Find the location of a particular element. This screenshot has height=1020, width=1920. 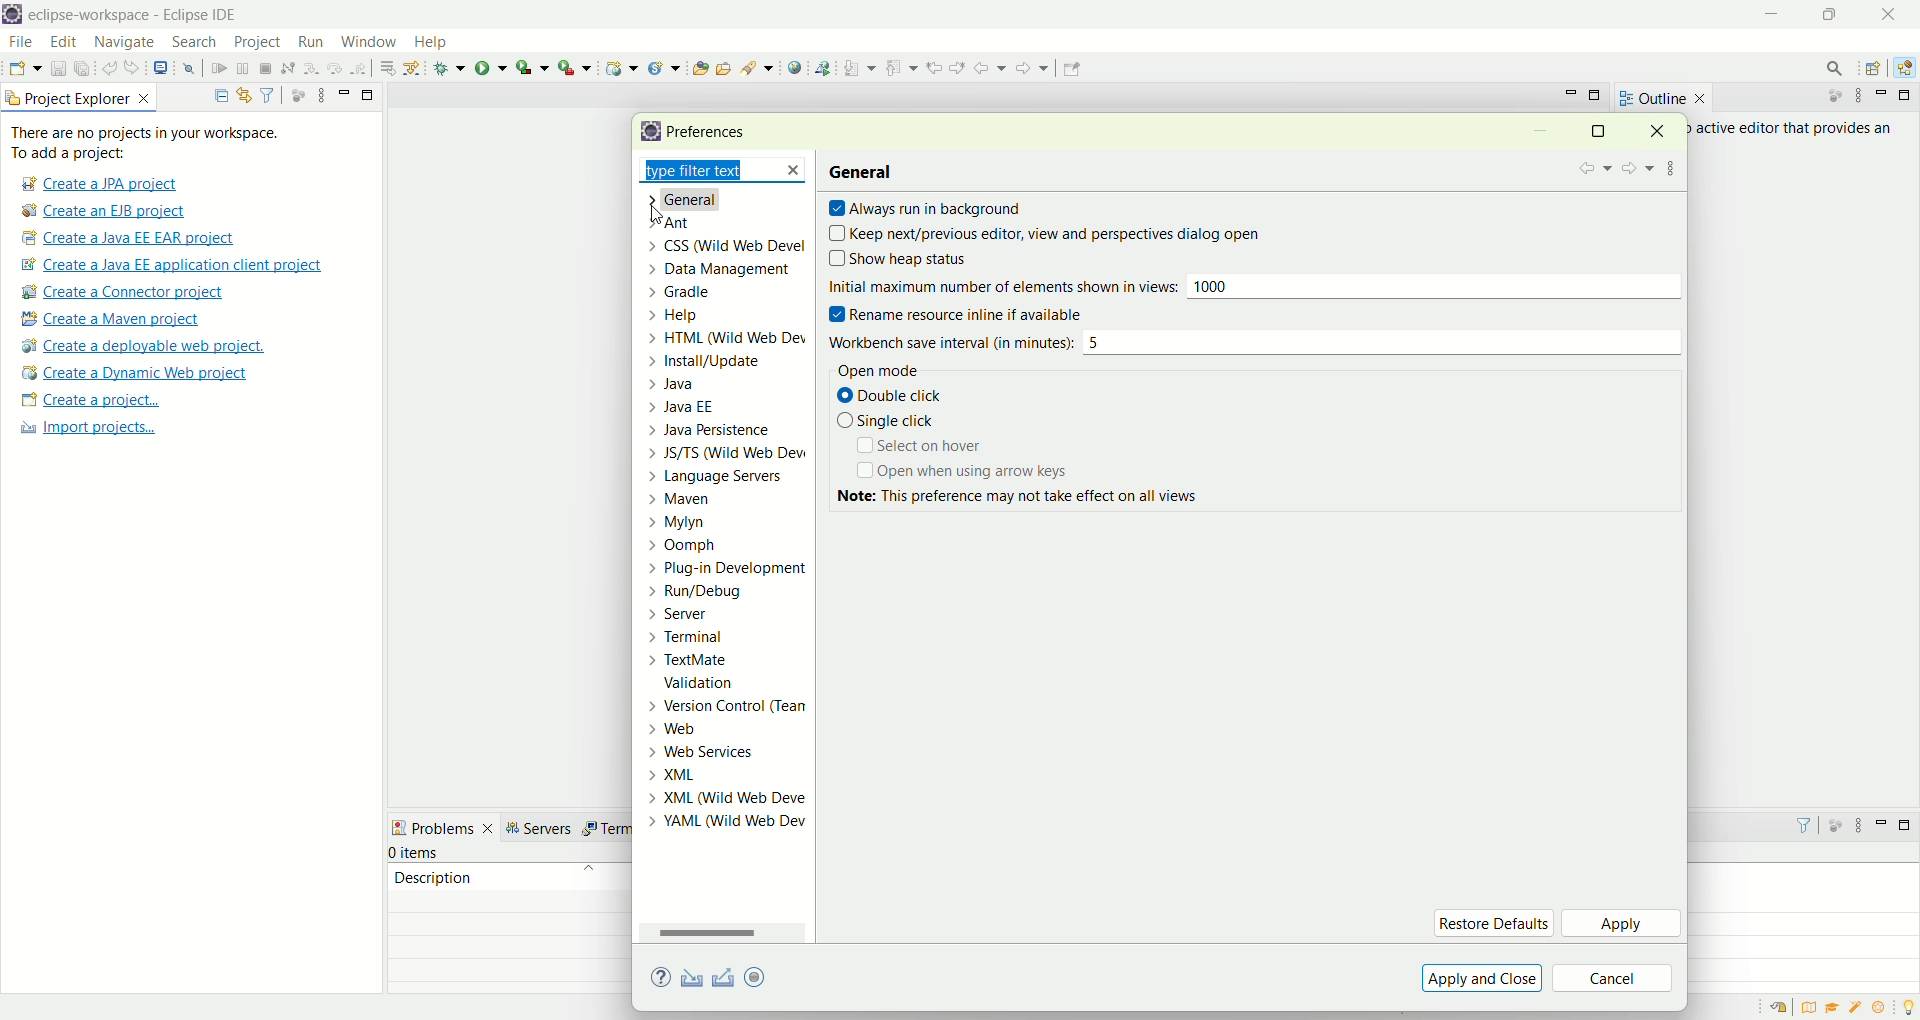

problems is located at coordinates (443, 826).